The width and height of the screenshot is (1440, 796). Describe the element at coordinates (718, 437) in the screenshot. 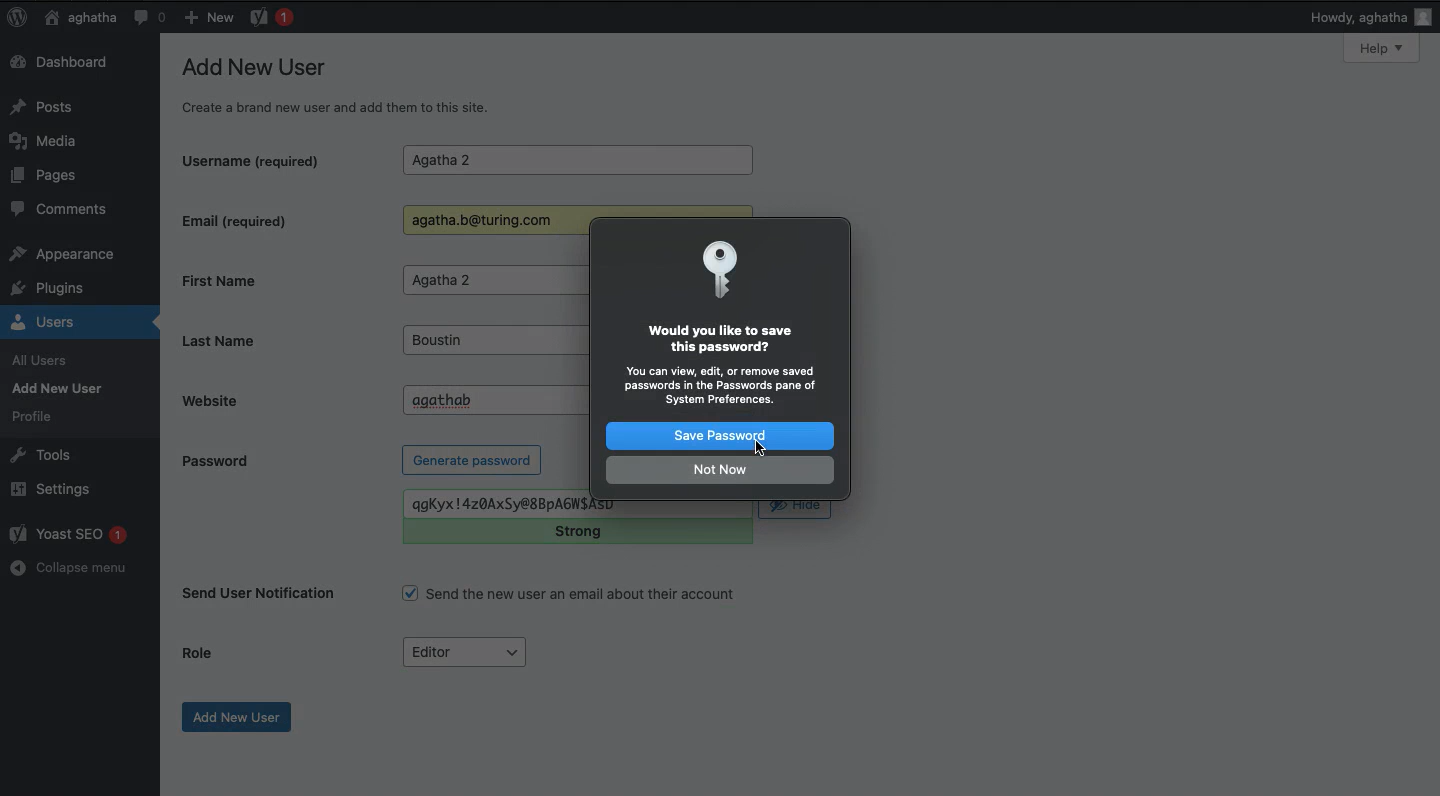

I see `Save password` at that location.